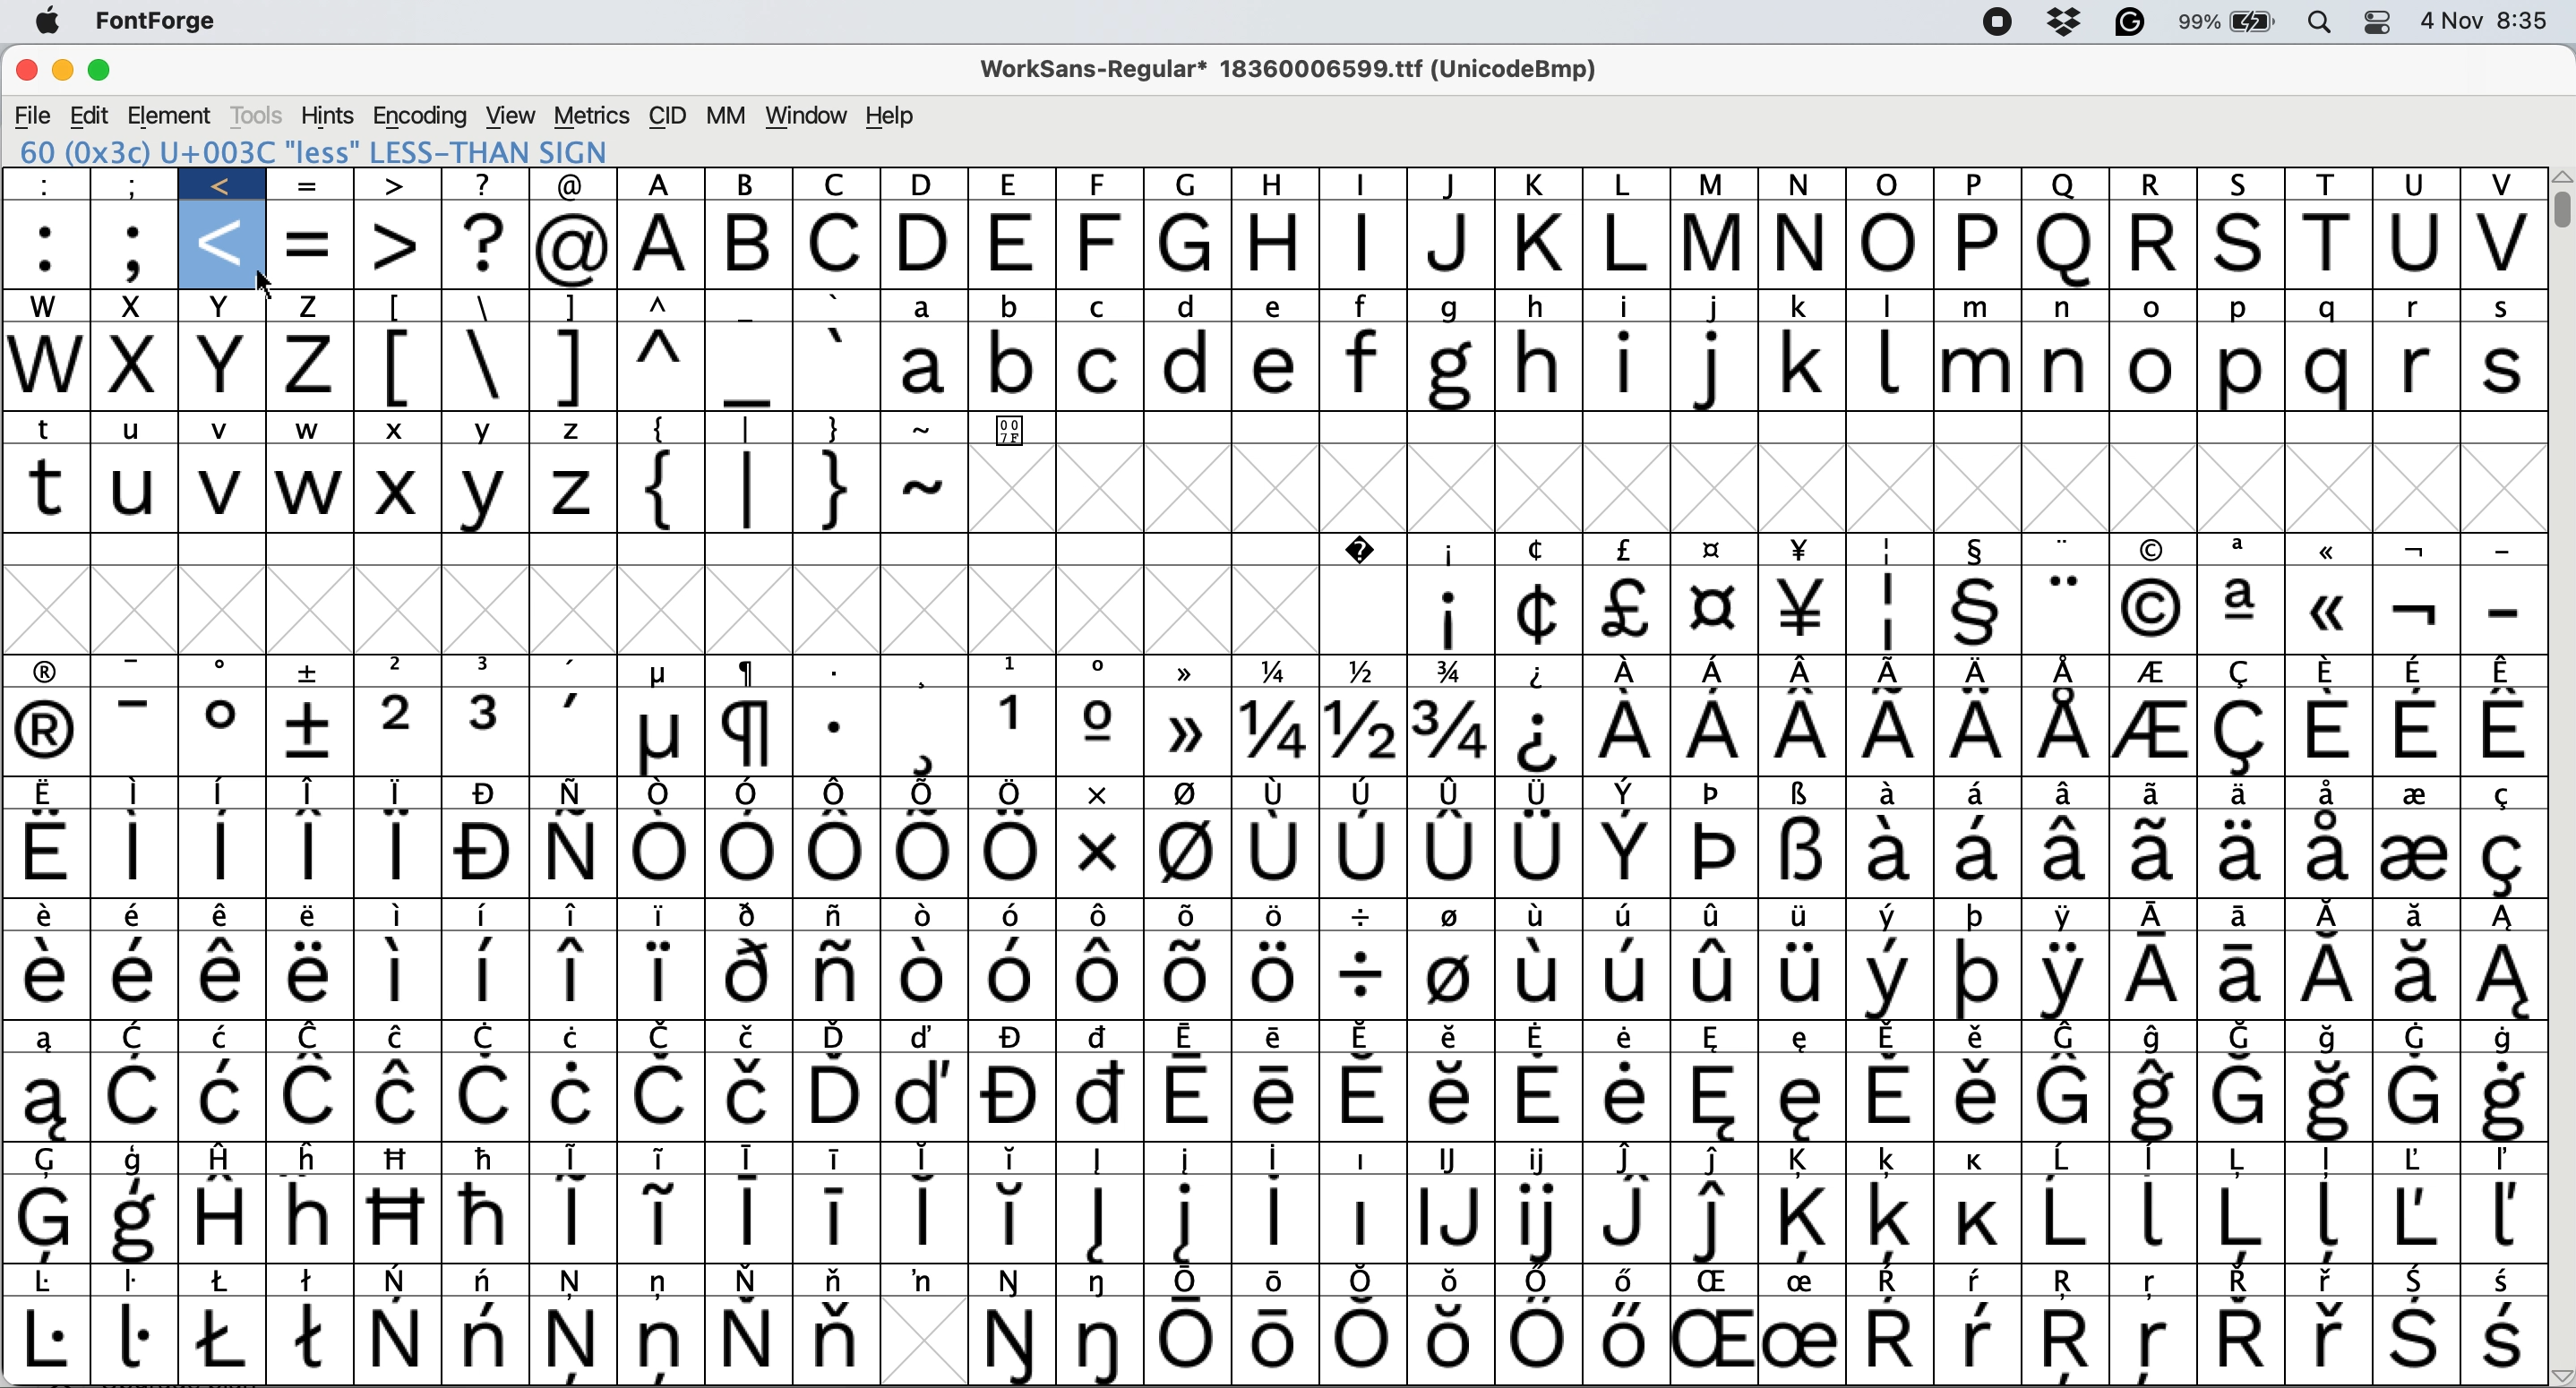  Describe the element at coordinates (1717, 671) in the screenshot. I see `Symbol` at that location.